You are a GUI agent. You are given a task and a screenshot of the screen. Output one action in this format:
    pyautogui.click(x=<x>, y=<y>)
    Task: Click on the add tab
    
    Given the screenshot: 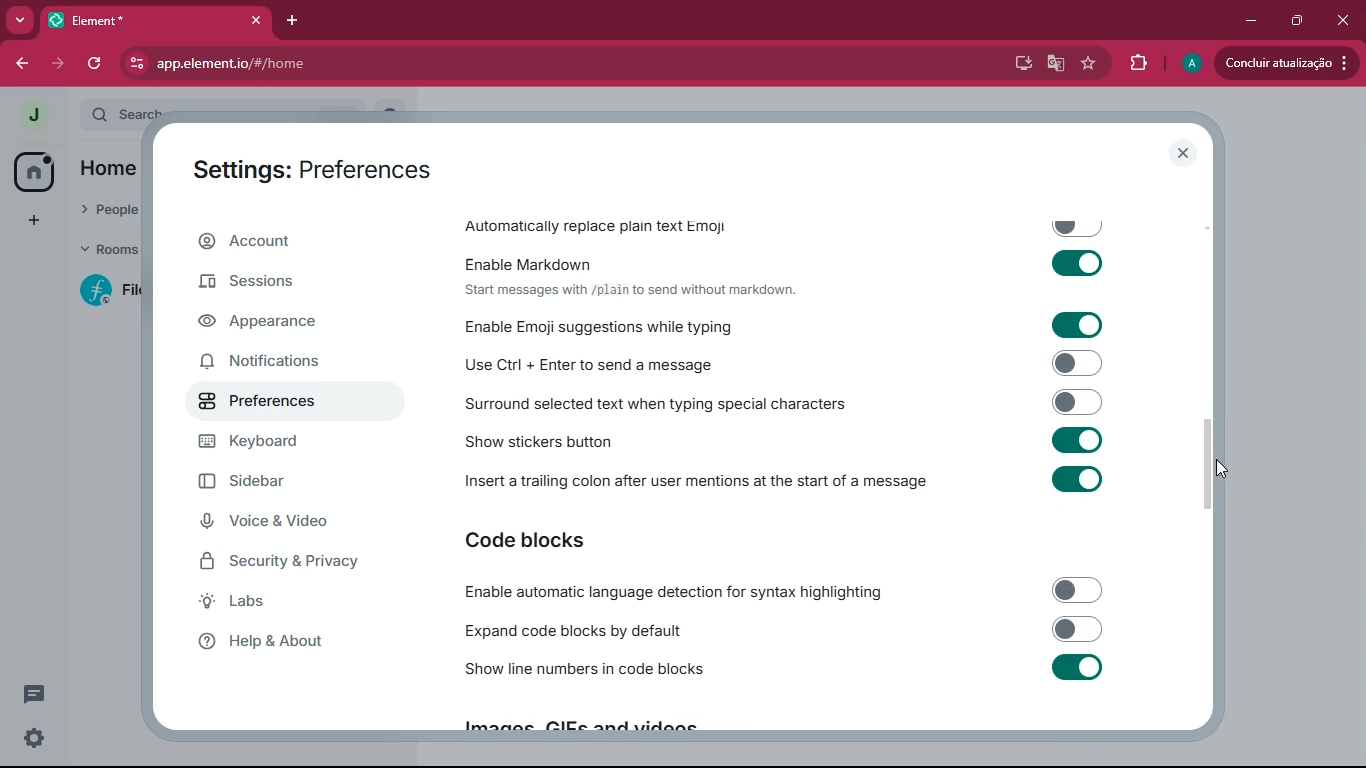 What is the action you would take?
    pyautogui.click(x=288, y=24)
    